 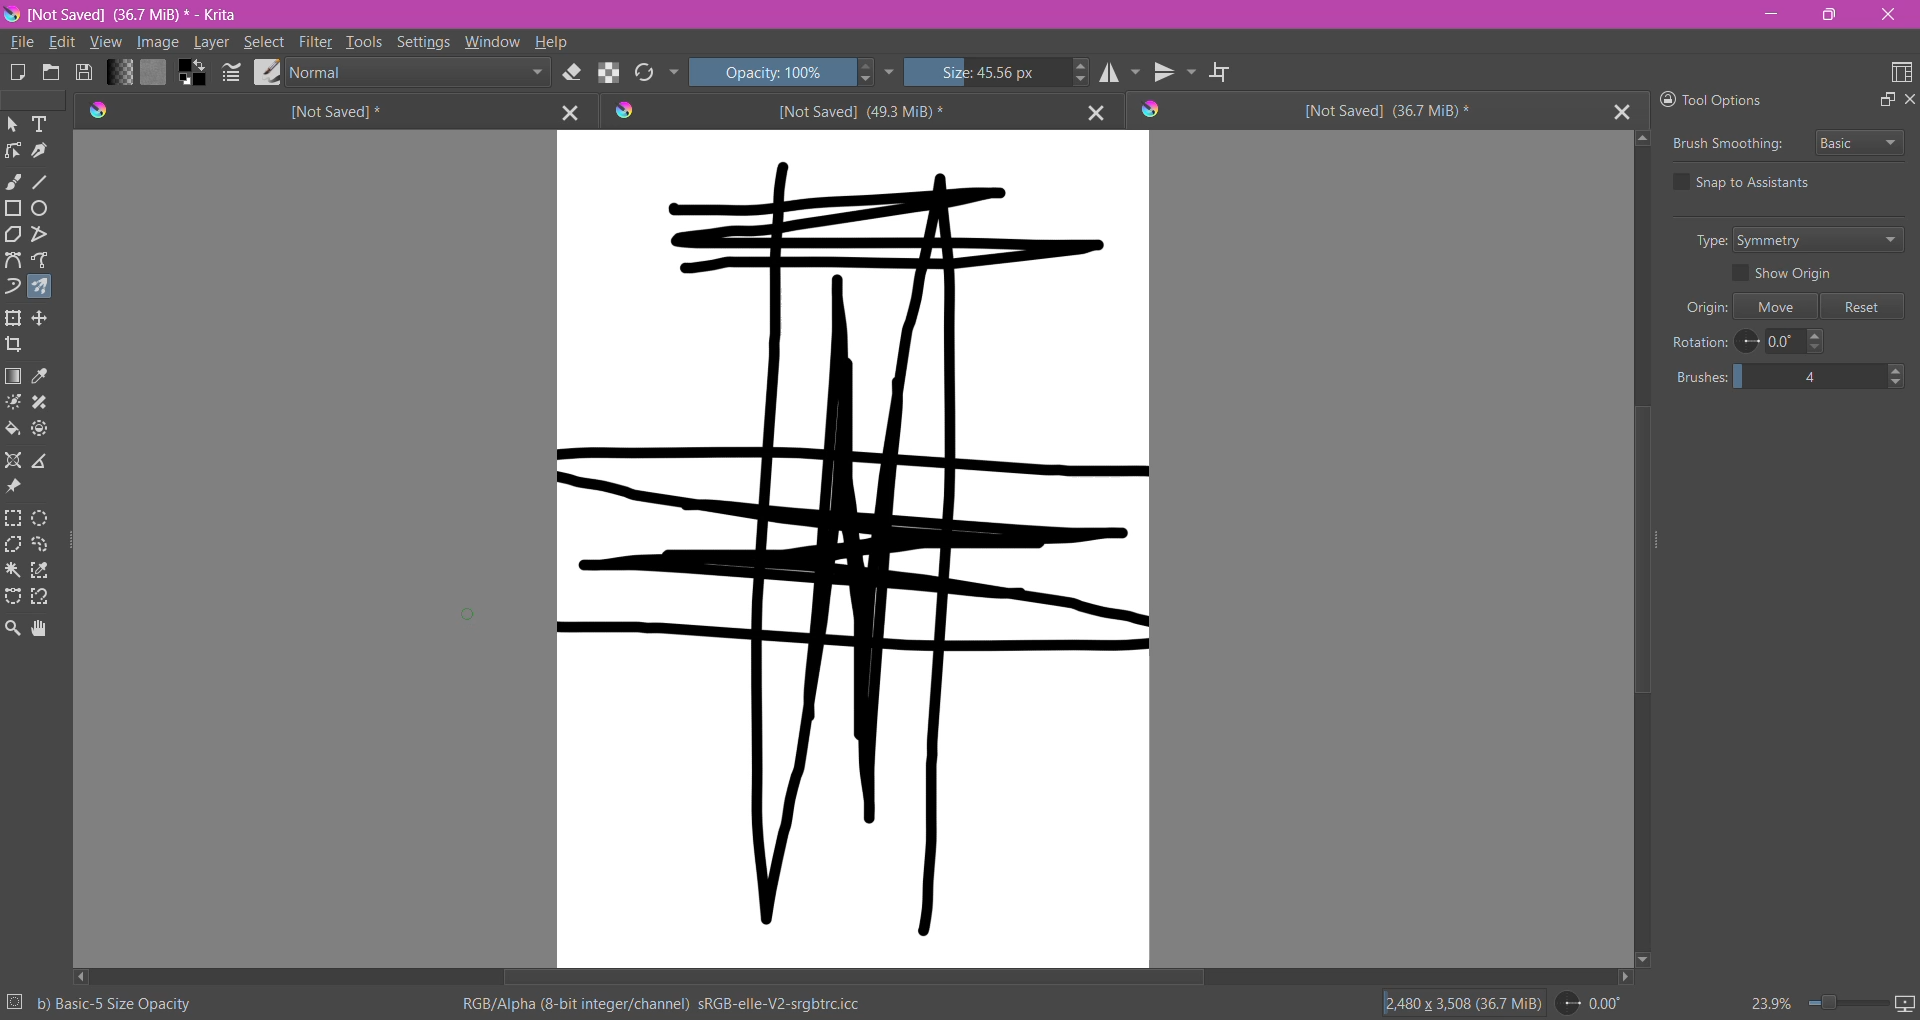 I want to click on Unsaved Document Tab1, so click(x=300, y=111).